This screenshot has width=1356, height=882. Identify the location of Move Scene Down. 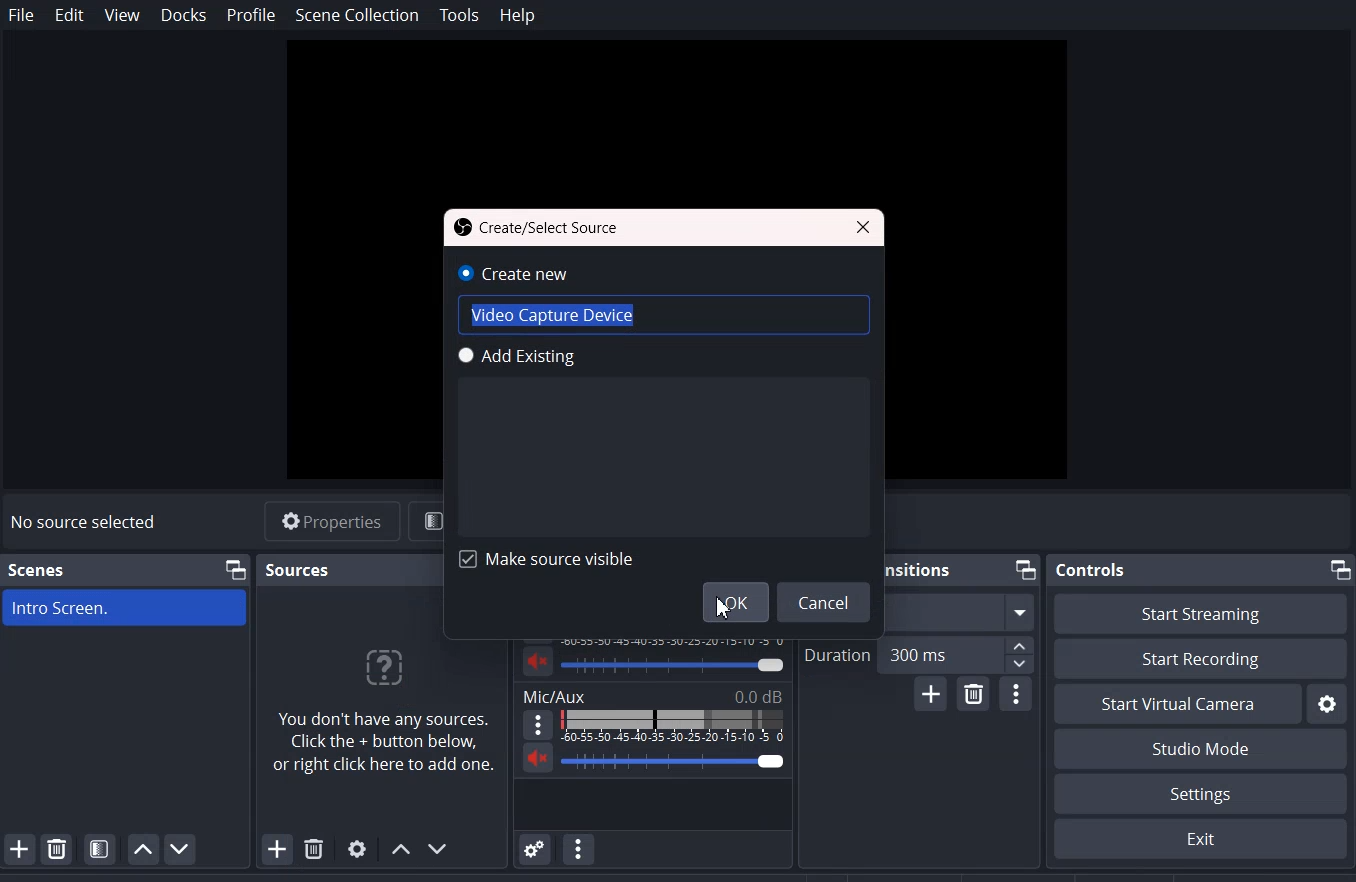
(181, 848).